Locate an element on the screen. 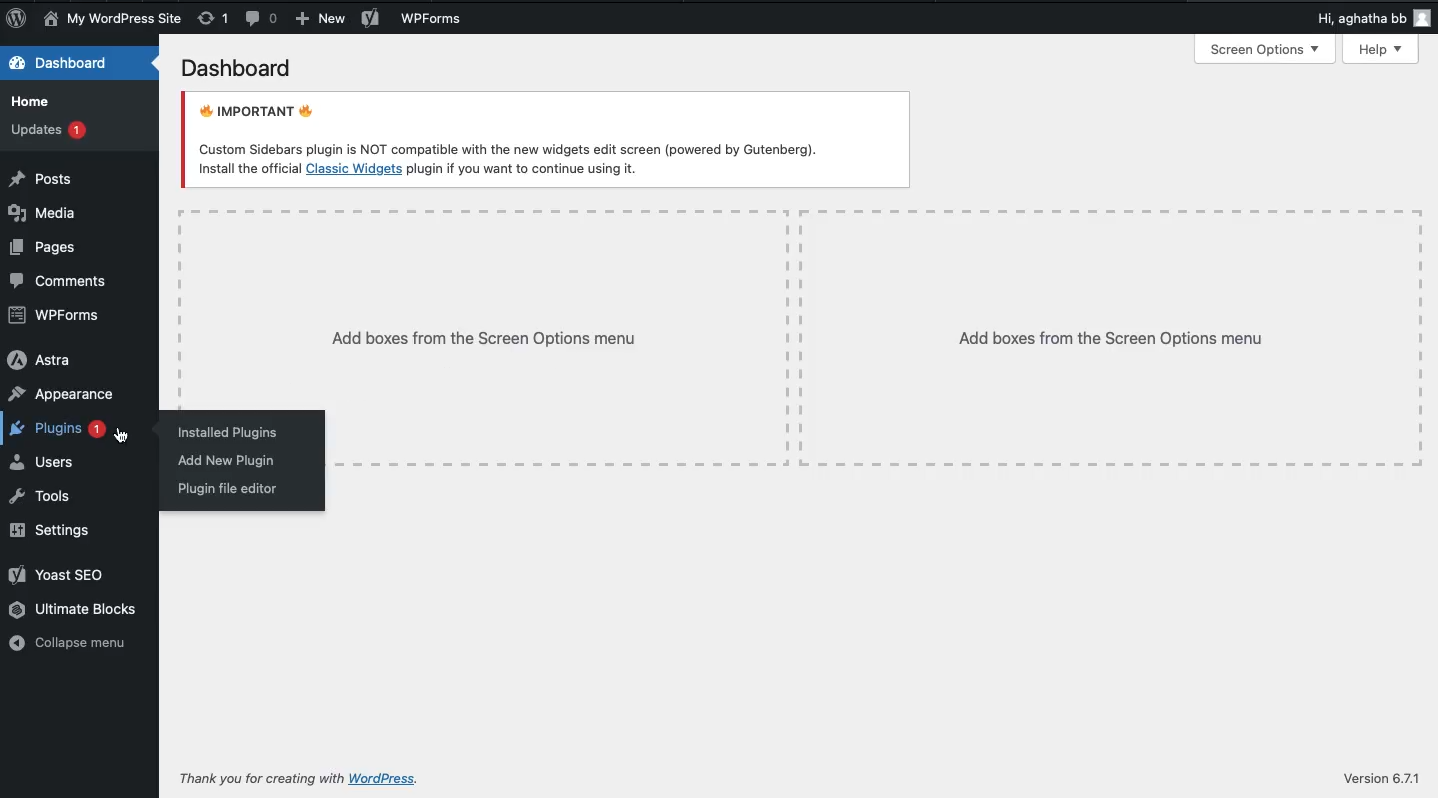  plugin if you want to continue using it. is located at coordinates (524, 169).